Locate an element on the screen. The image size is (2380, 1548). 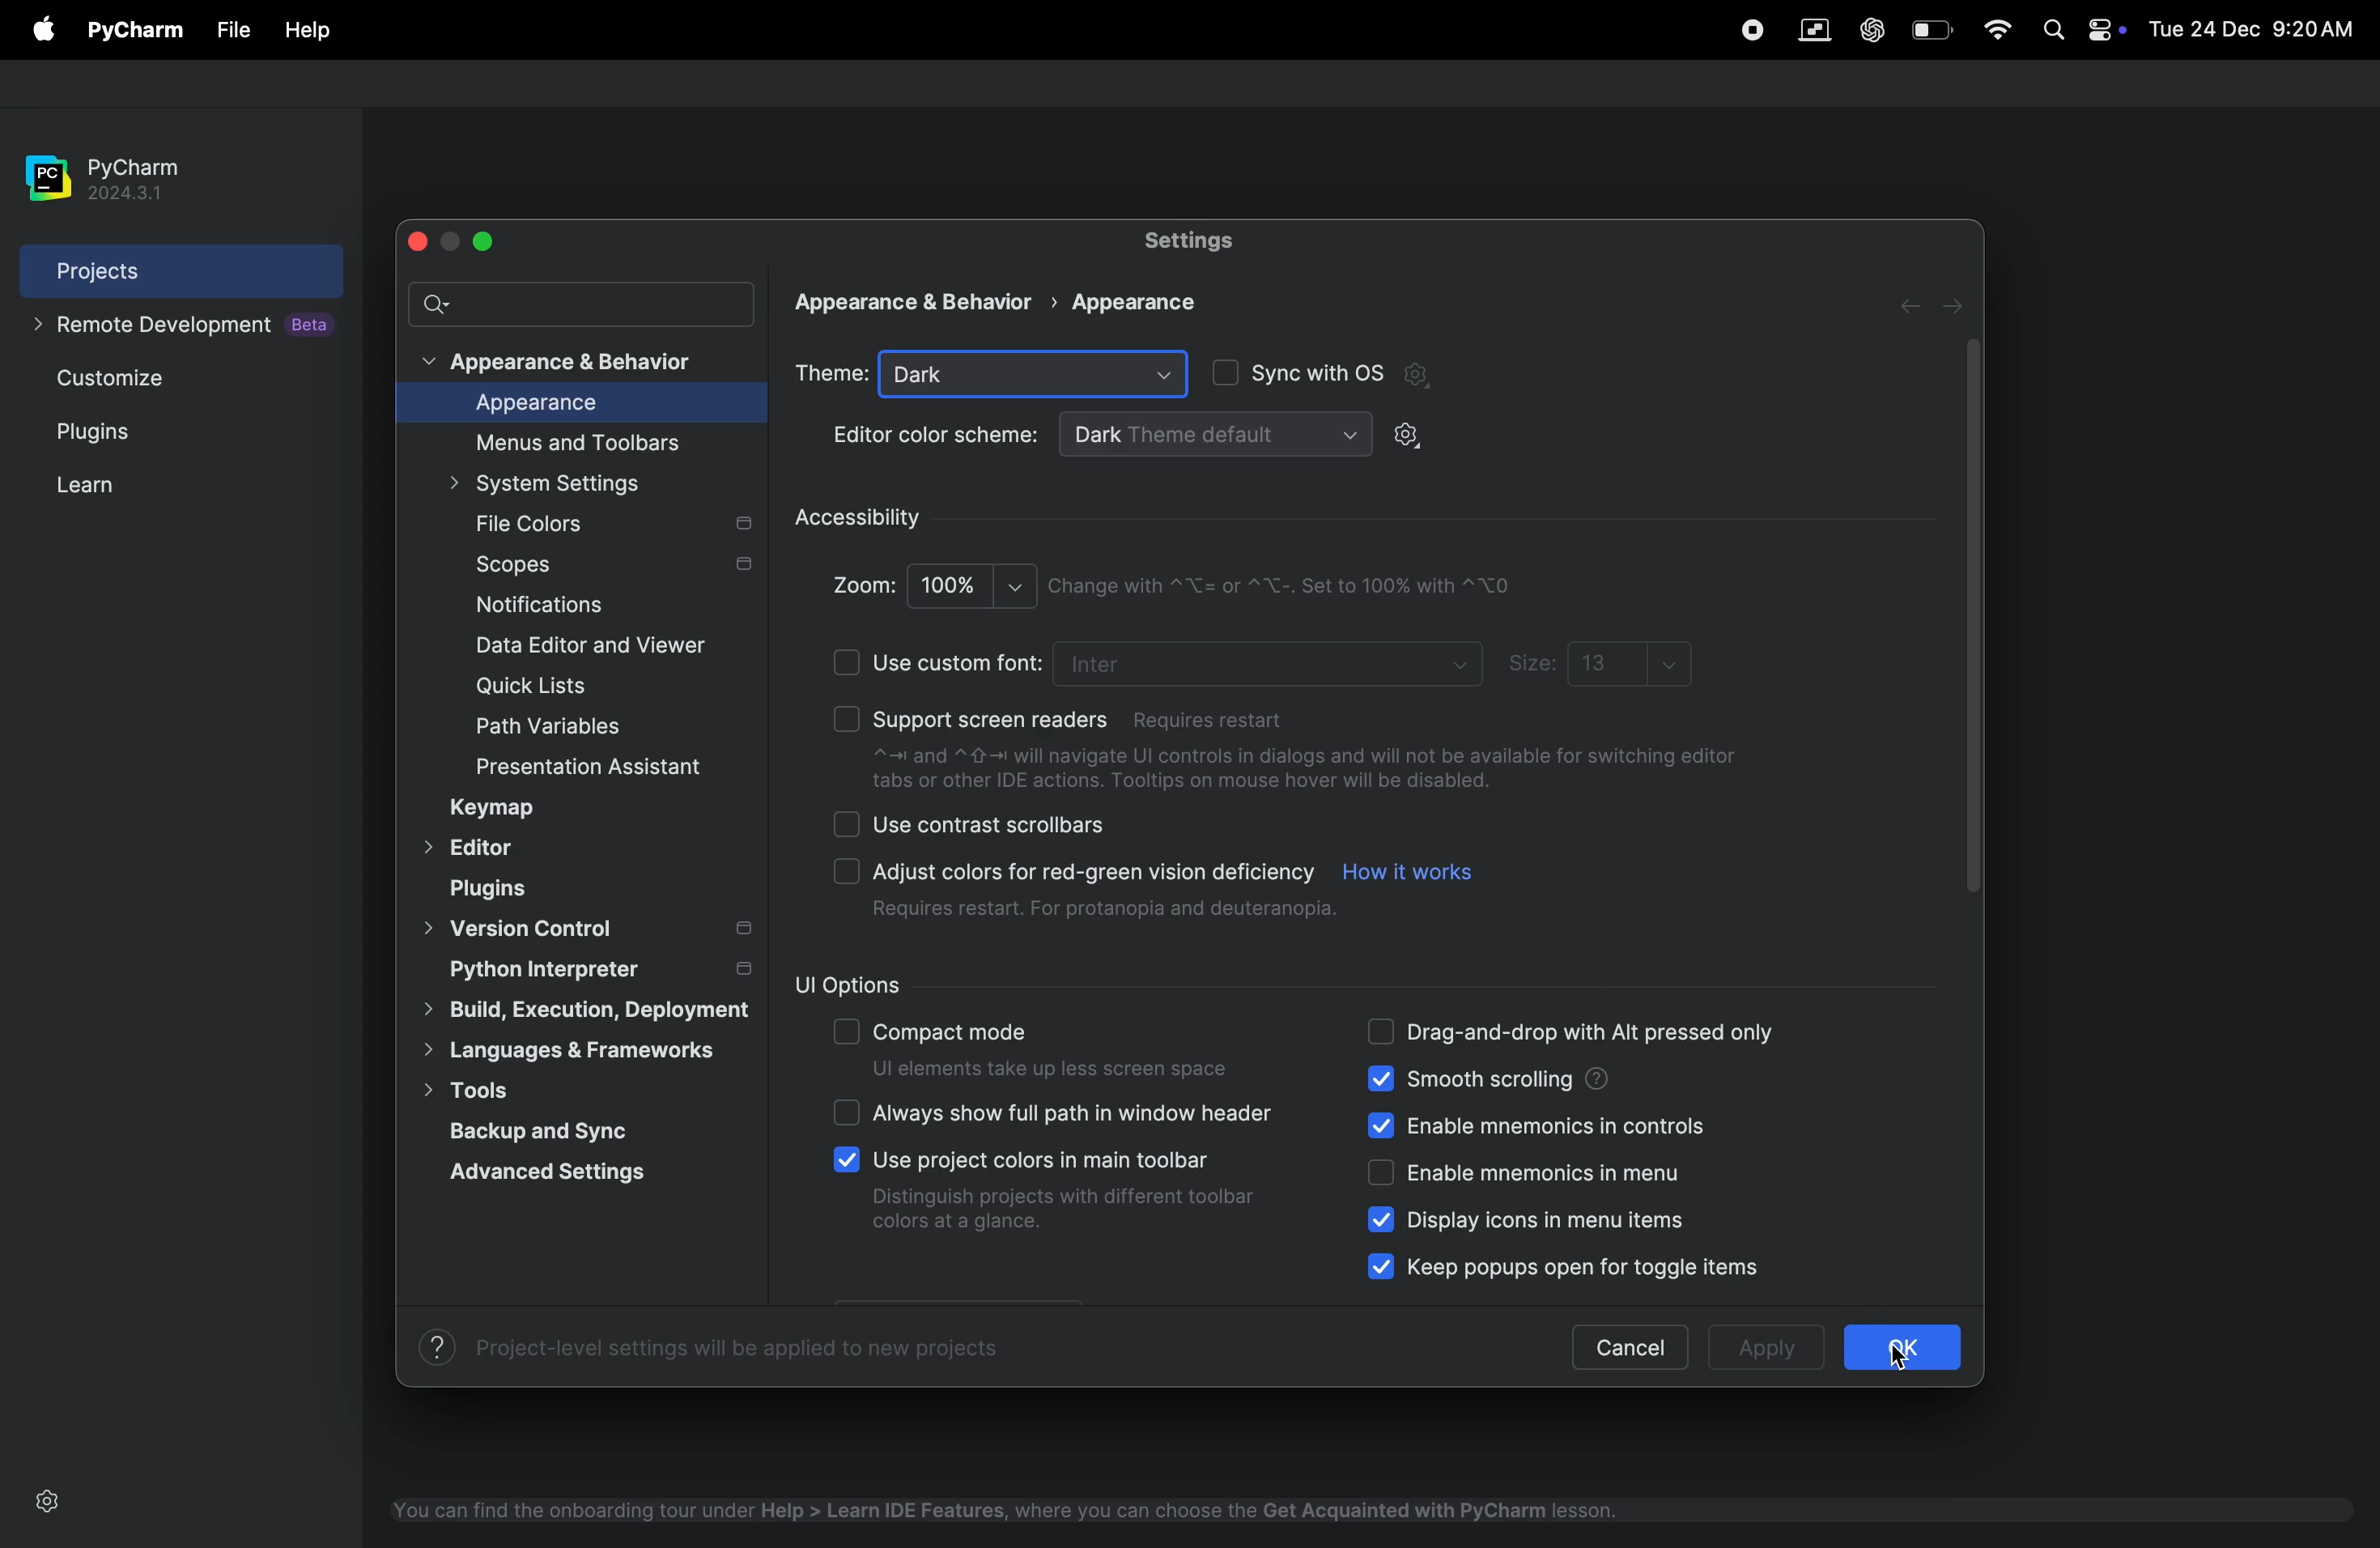
customize is located at coordinates (149, 376).